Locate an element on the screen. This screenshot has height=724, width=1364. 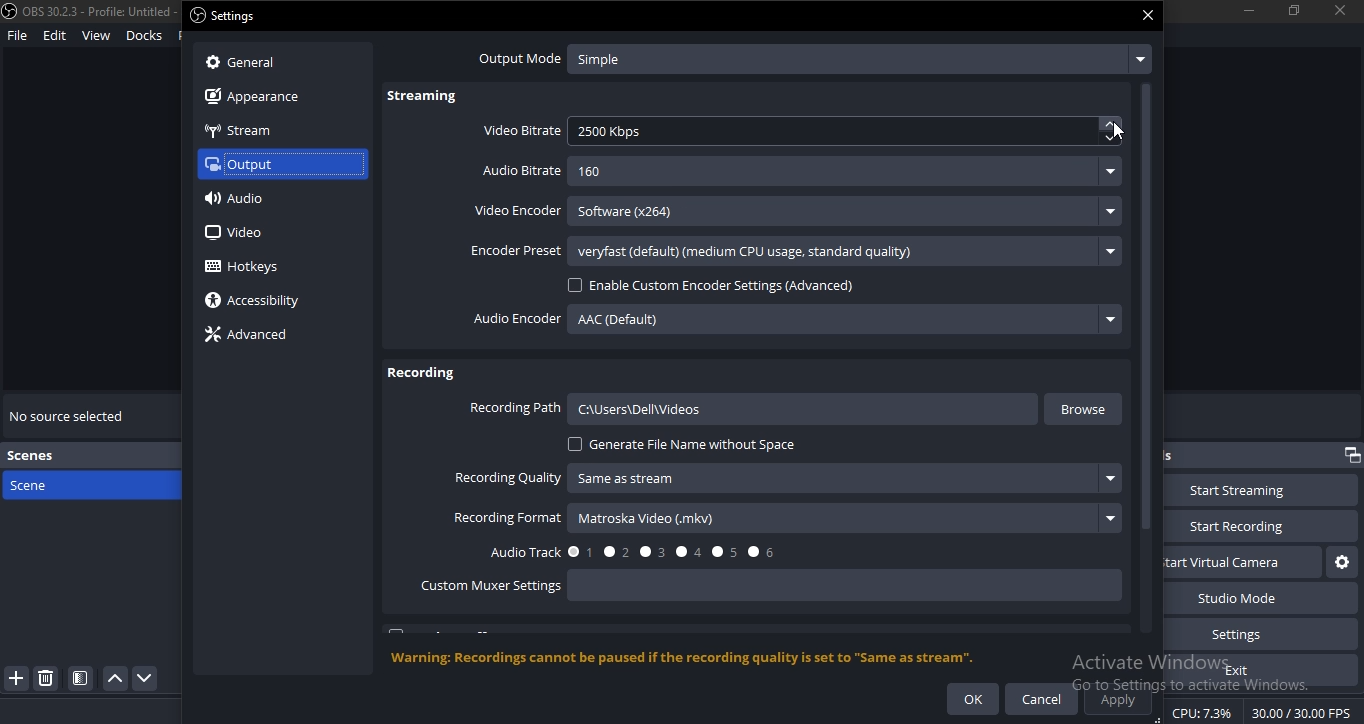
matroska Video (mkv) is located at coordinates (848, 518).